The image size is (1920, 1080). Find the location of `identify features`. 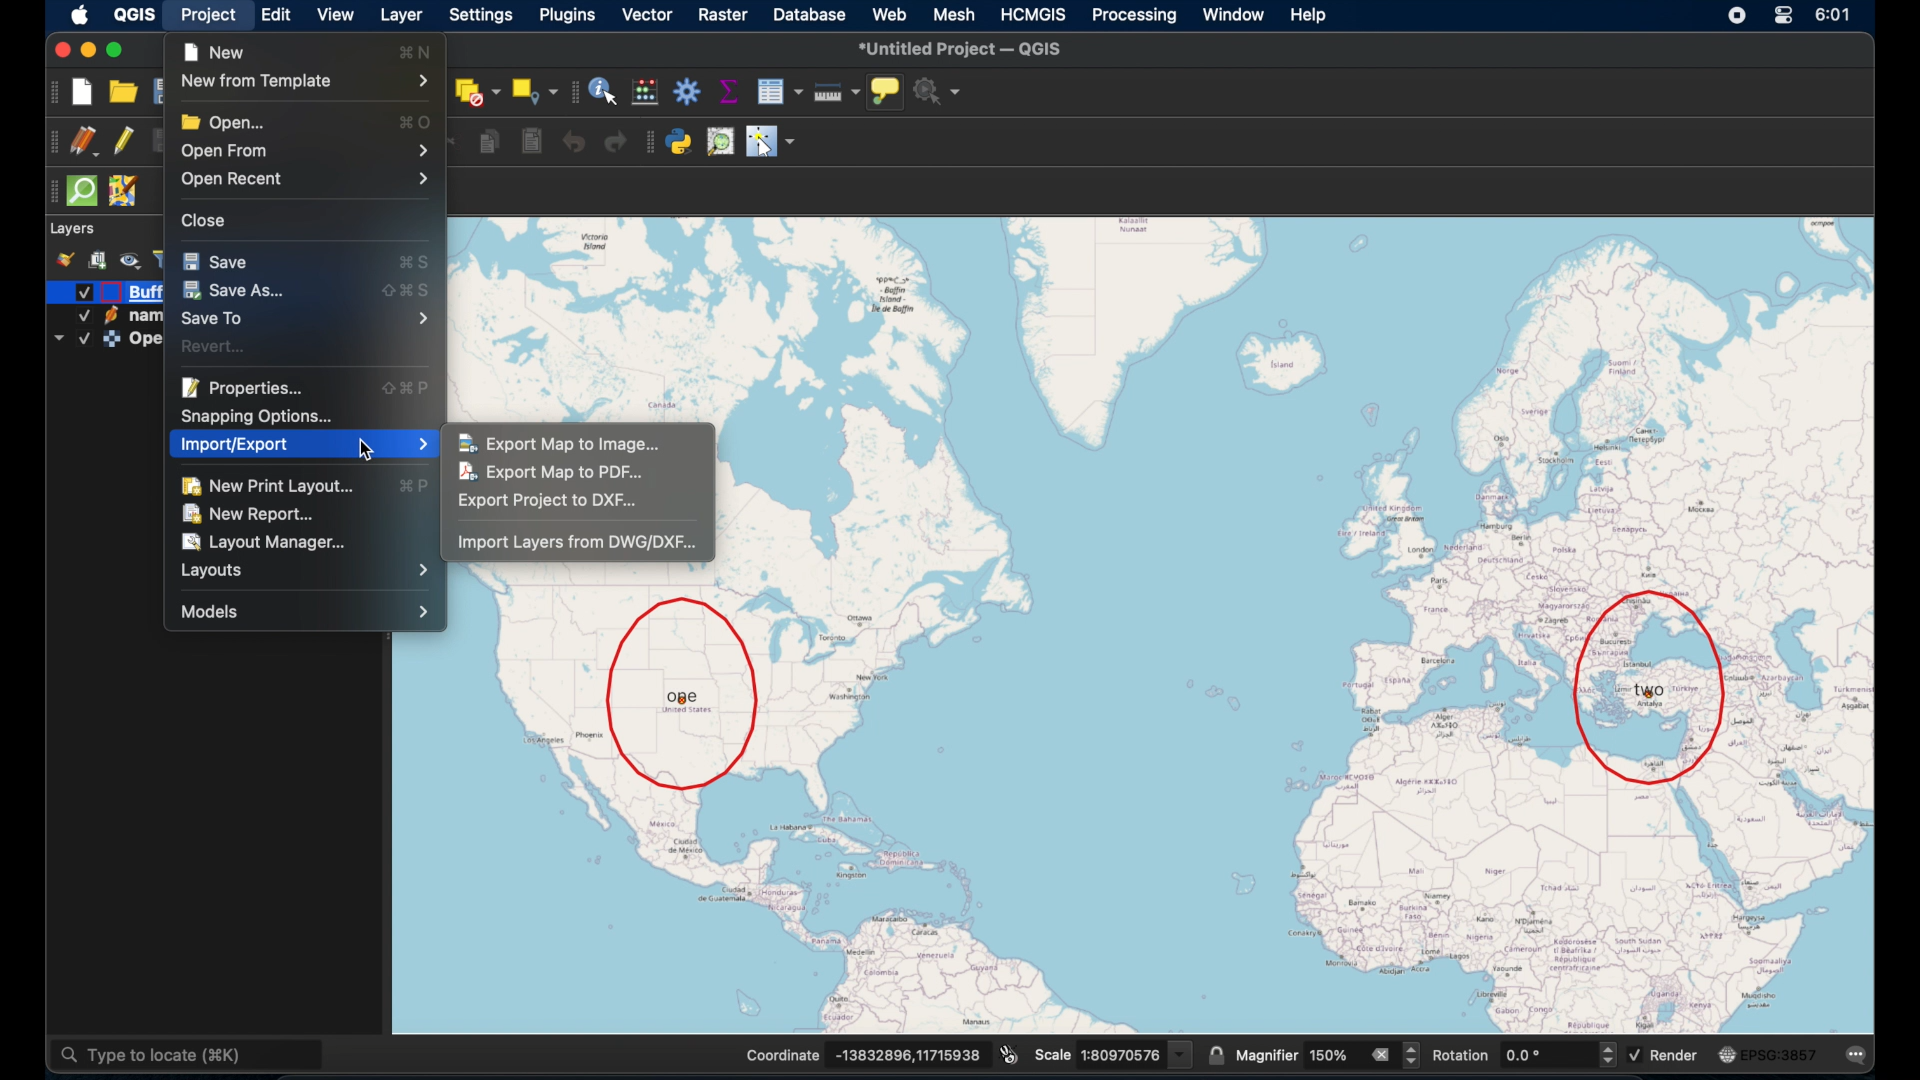

identify features is located at coordinates (602, 91).